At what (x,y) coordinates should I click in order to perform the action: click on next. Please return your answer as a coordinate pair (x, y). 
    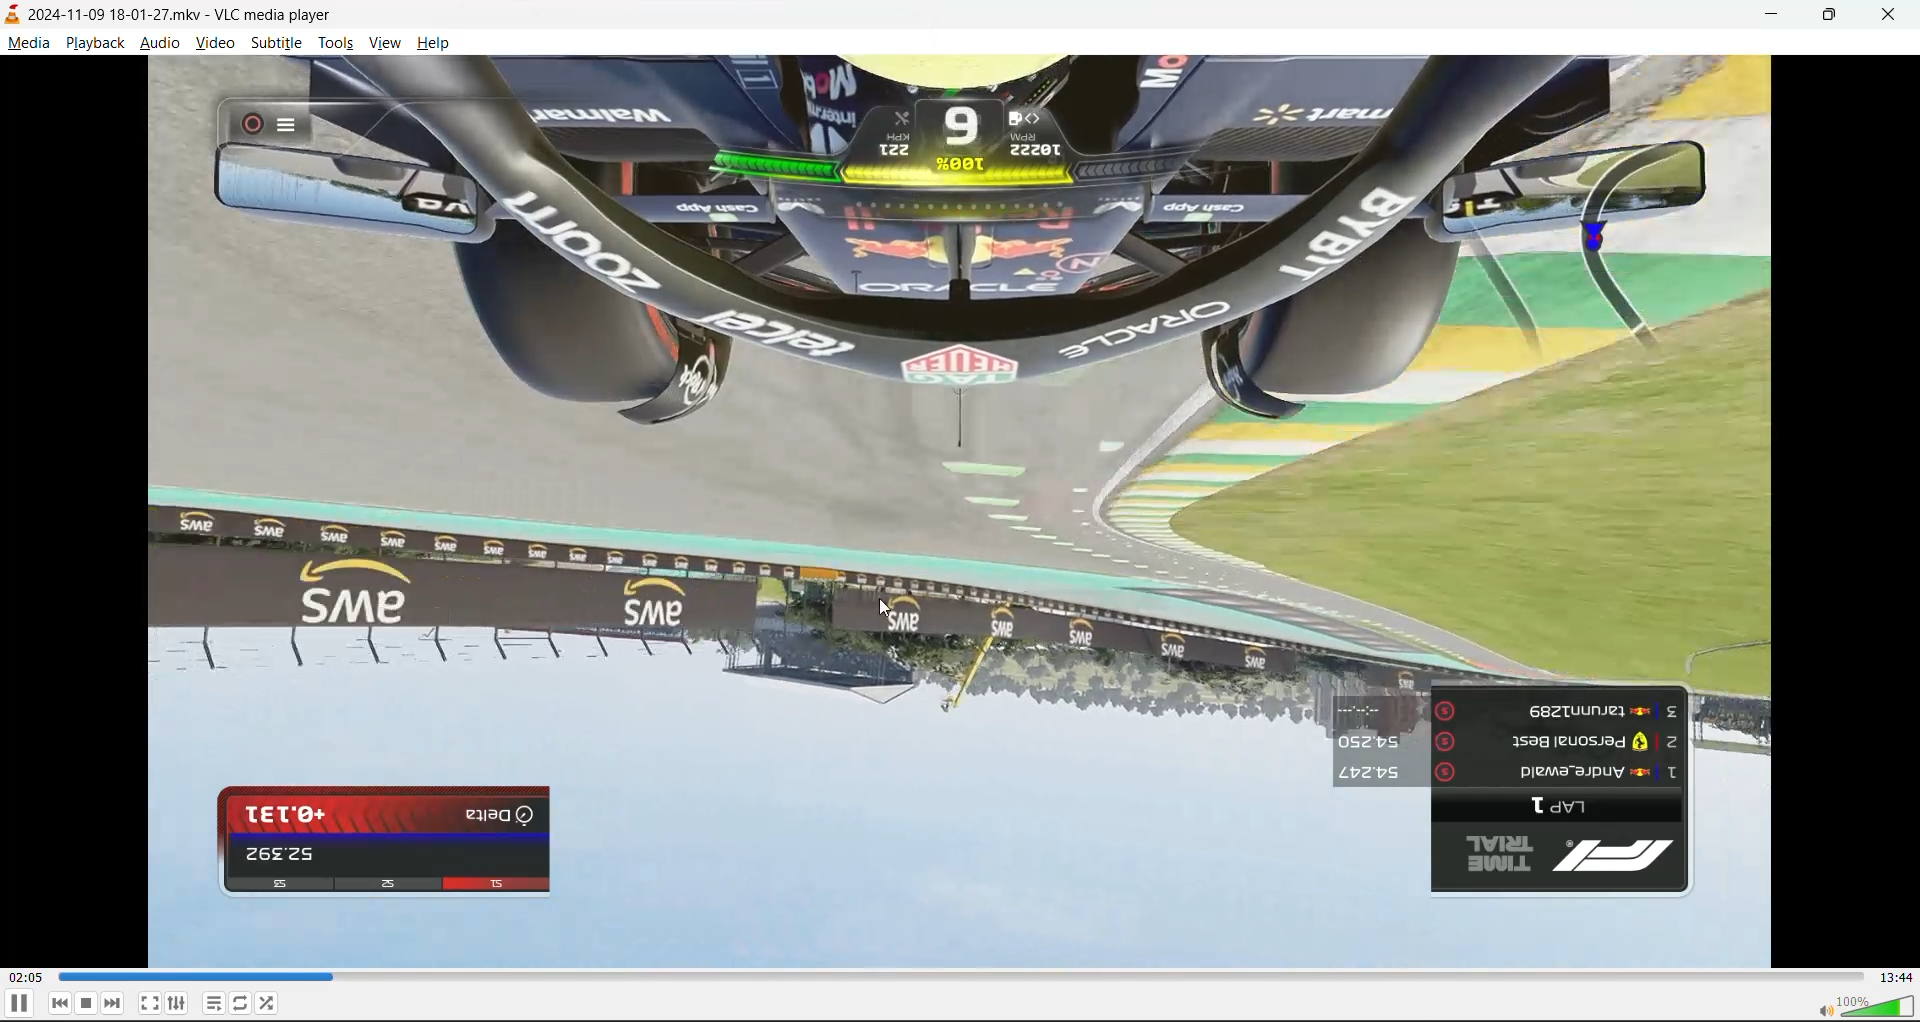
    Looking at the image, I should click on (114, 1003).